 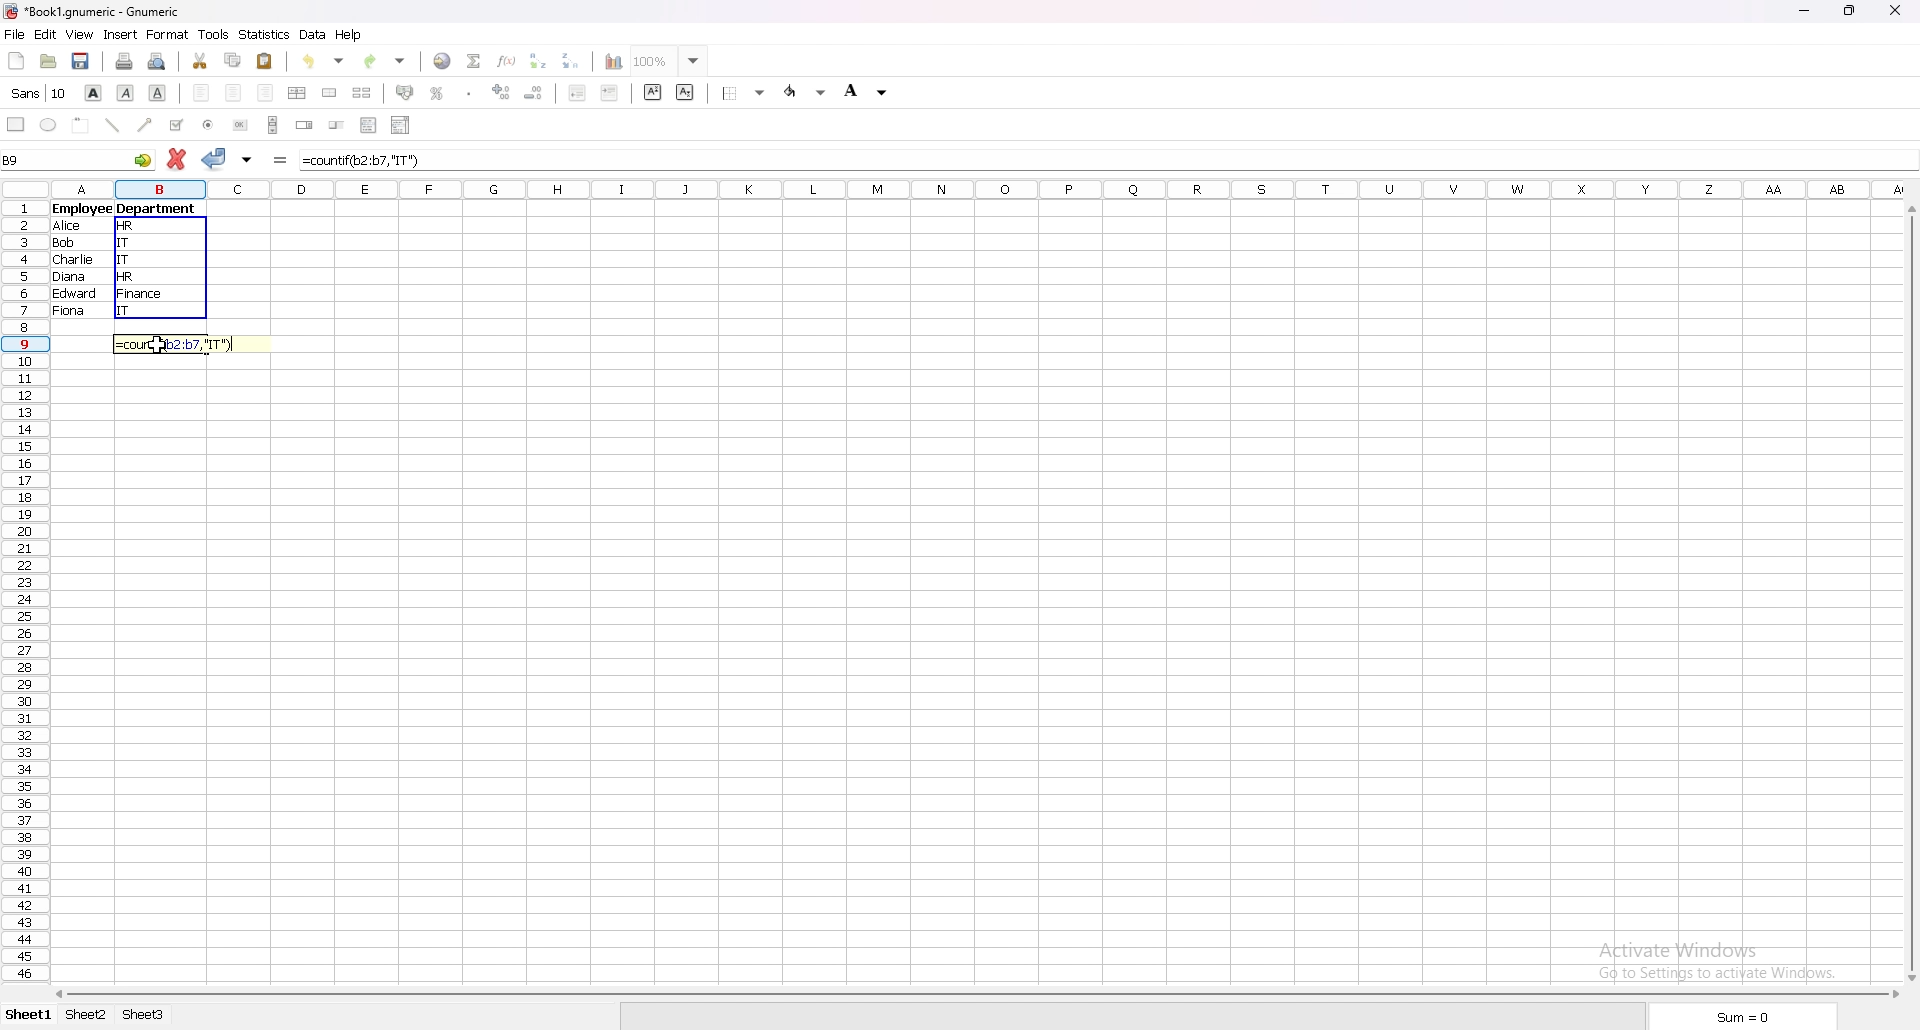 What do you see at coordinates (437, 93) in the screenshot?
I see `percentage` at bounding box center [437, 93].